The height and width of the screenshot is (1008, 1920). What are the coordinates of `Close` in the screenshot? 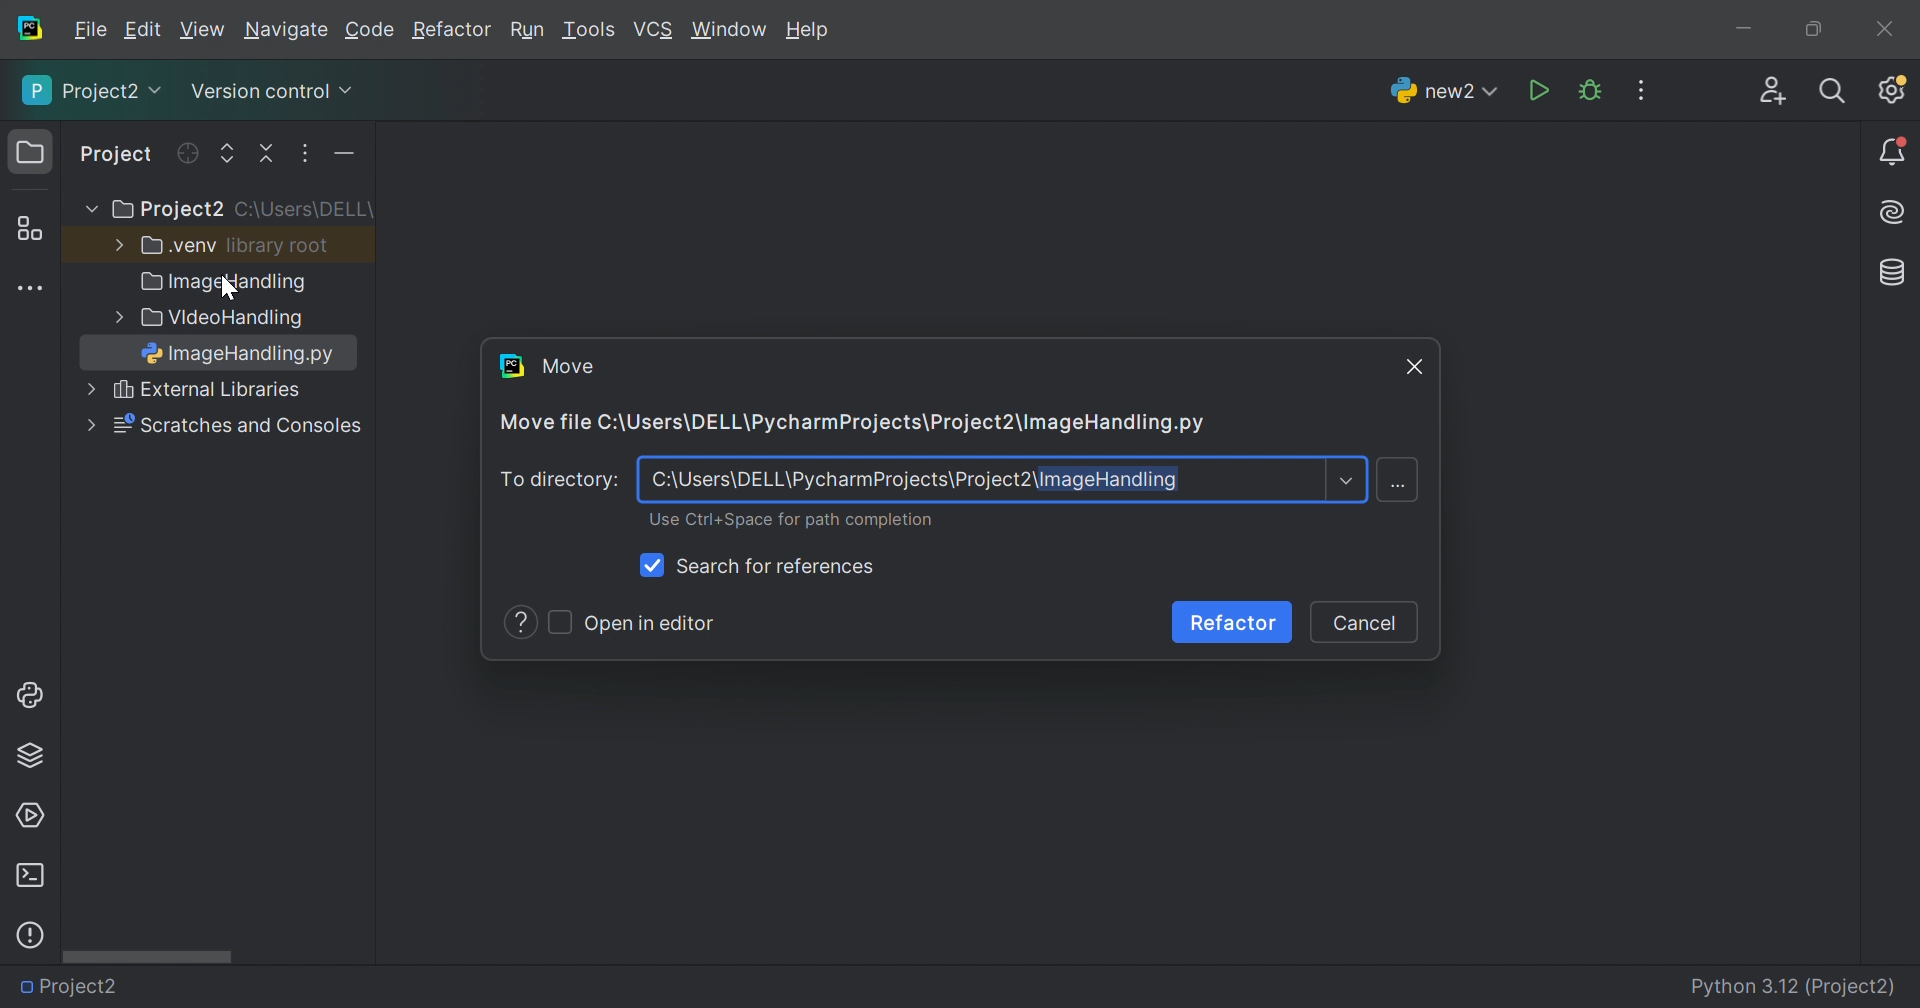 It's located at (1885, 29).